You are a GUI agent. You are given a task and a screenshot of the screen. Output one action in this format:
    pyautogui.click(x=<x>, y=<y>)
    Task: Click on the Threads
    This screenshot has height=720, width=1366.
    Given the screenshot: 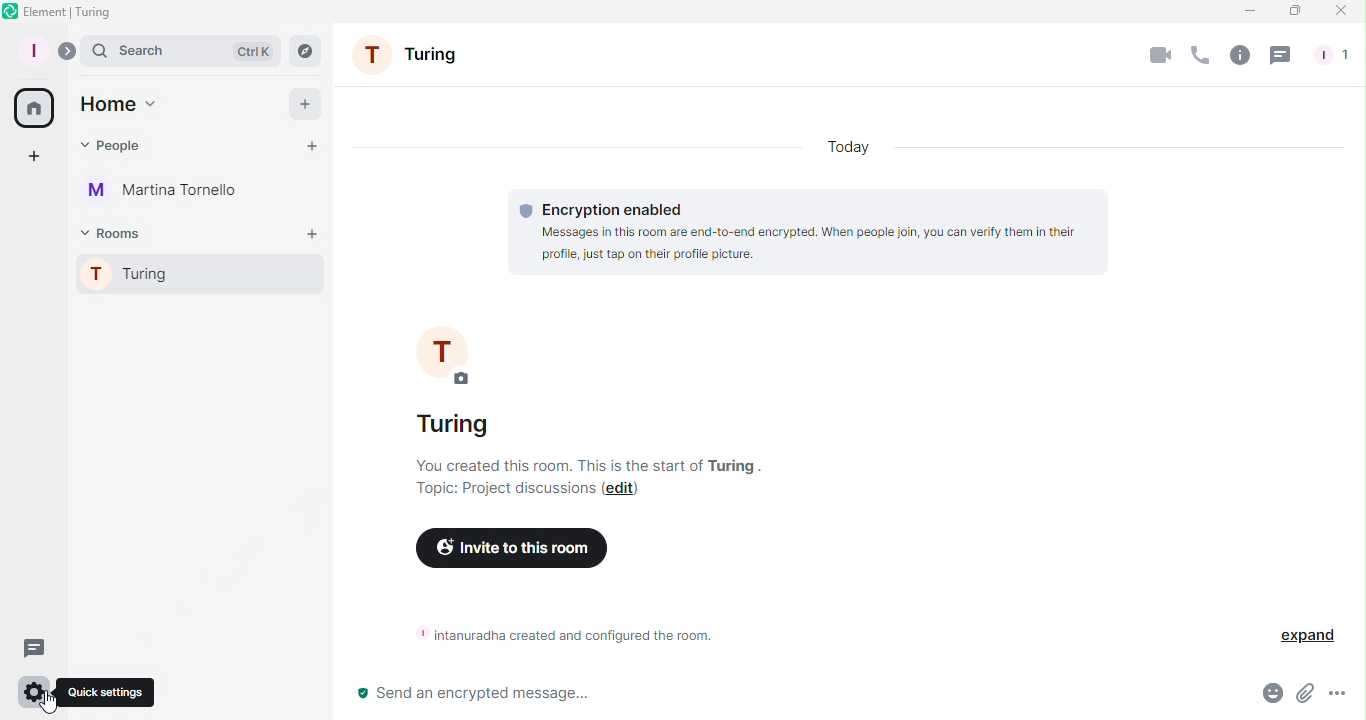 What is the action you would take?
    pyautogui.click(x=35, y=646)
    